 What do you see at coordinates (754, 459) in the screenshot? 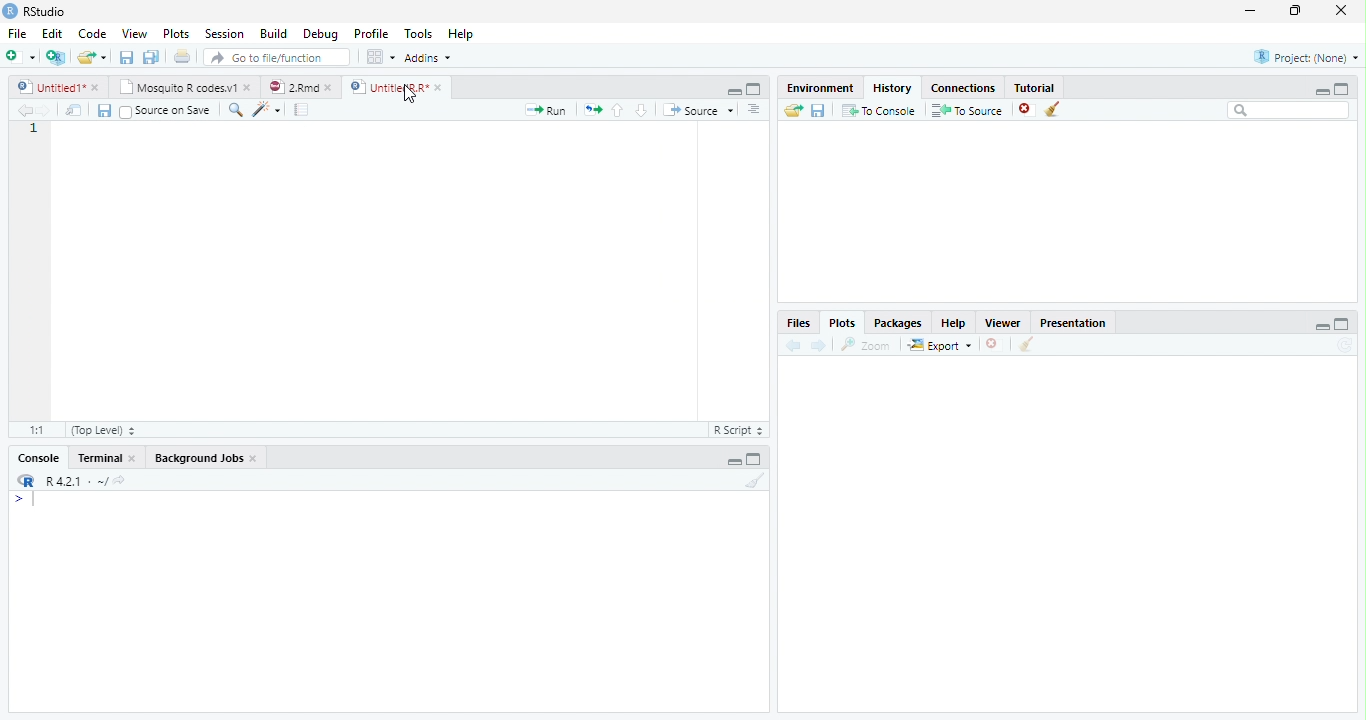
I see `Maximize` at bounding box center [754, 459].